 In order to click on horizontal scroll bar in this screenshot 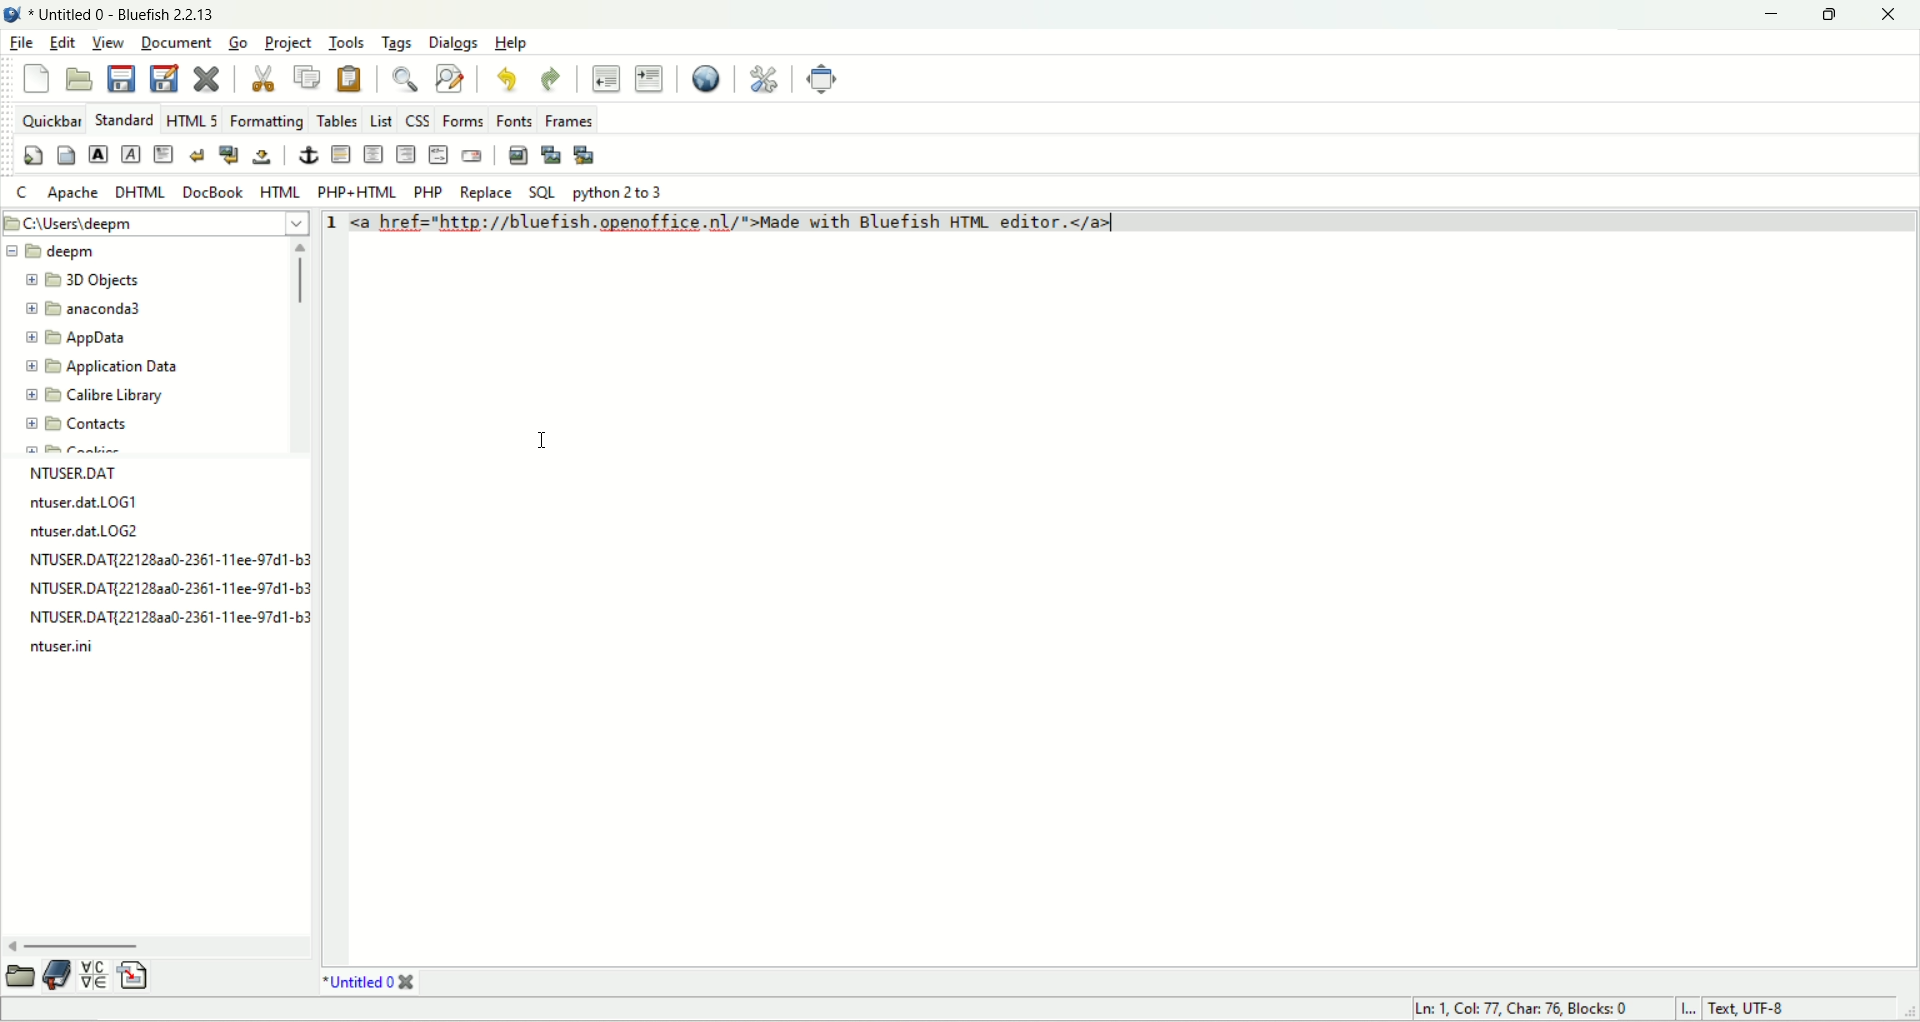, I will do `click(159, 941)`.